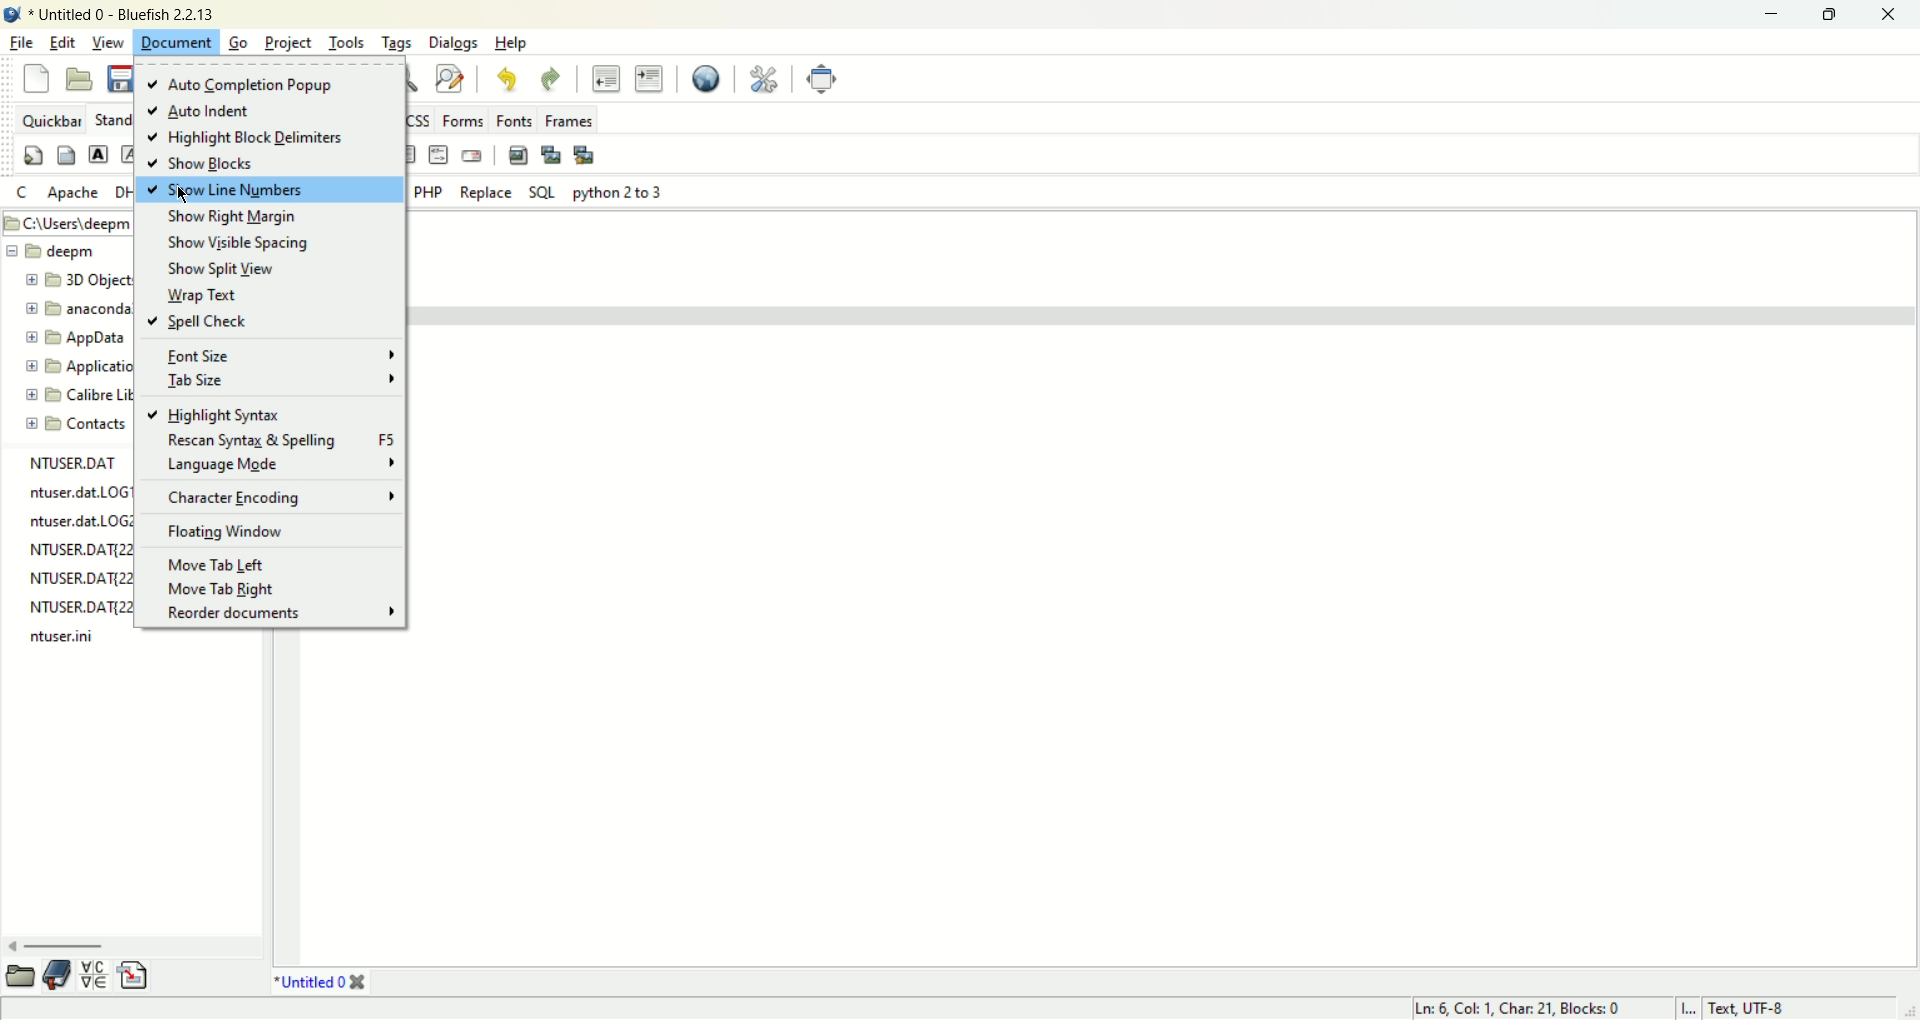 The height and width of the screenshot is (1020, 1920). Describe the element at coordinates (195, 112) in the screenshot. I see `auto indent` at that location.